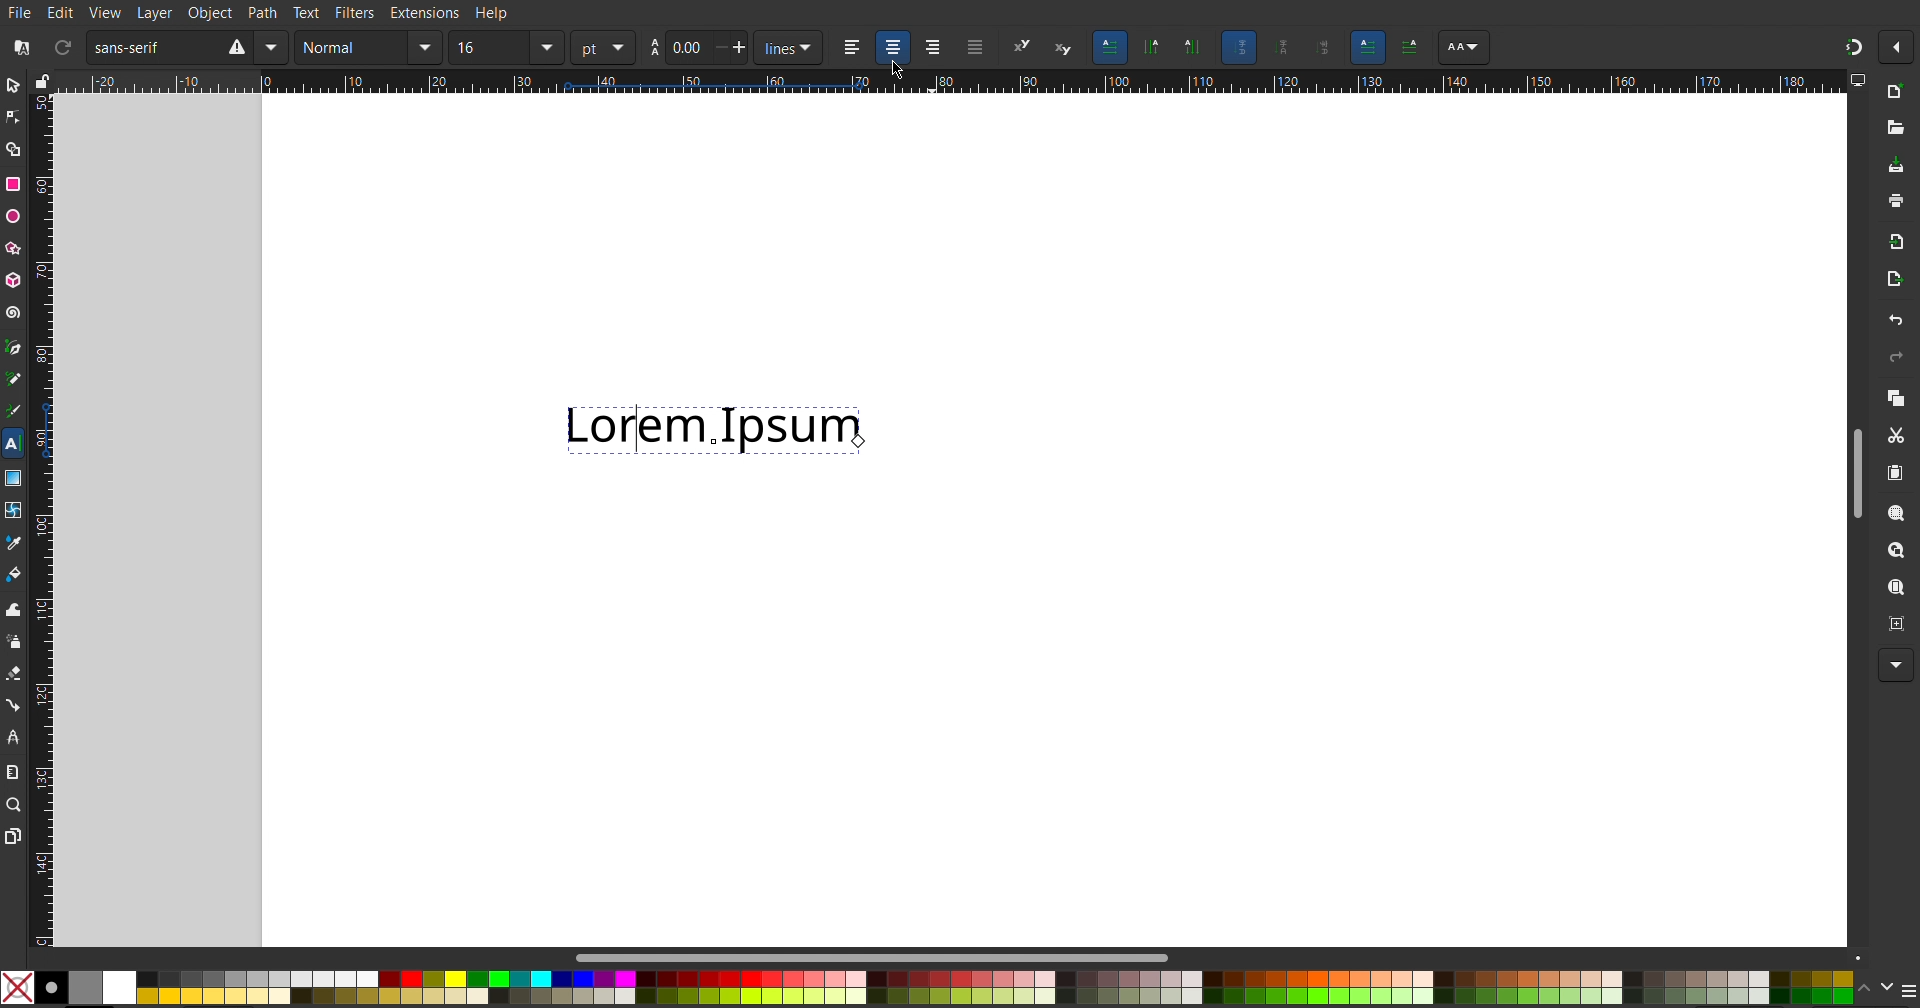  I want to click on Path, so click(262, 14).